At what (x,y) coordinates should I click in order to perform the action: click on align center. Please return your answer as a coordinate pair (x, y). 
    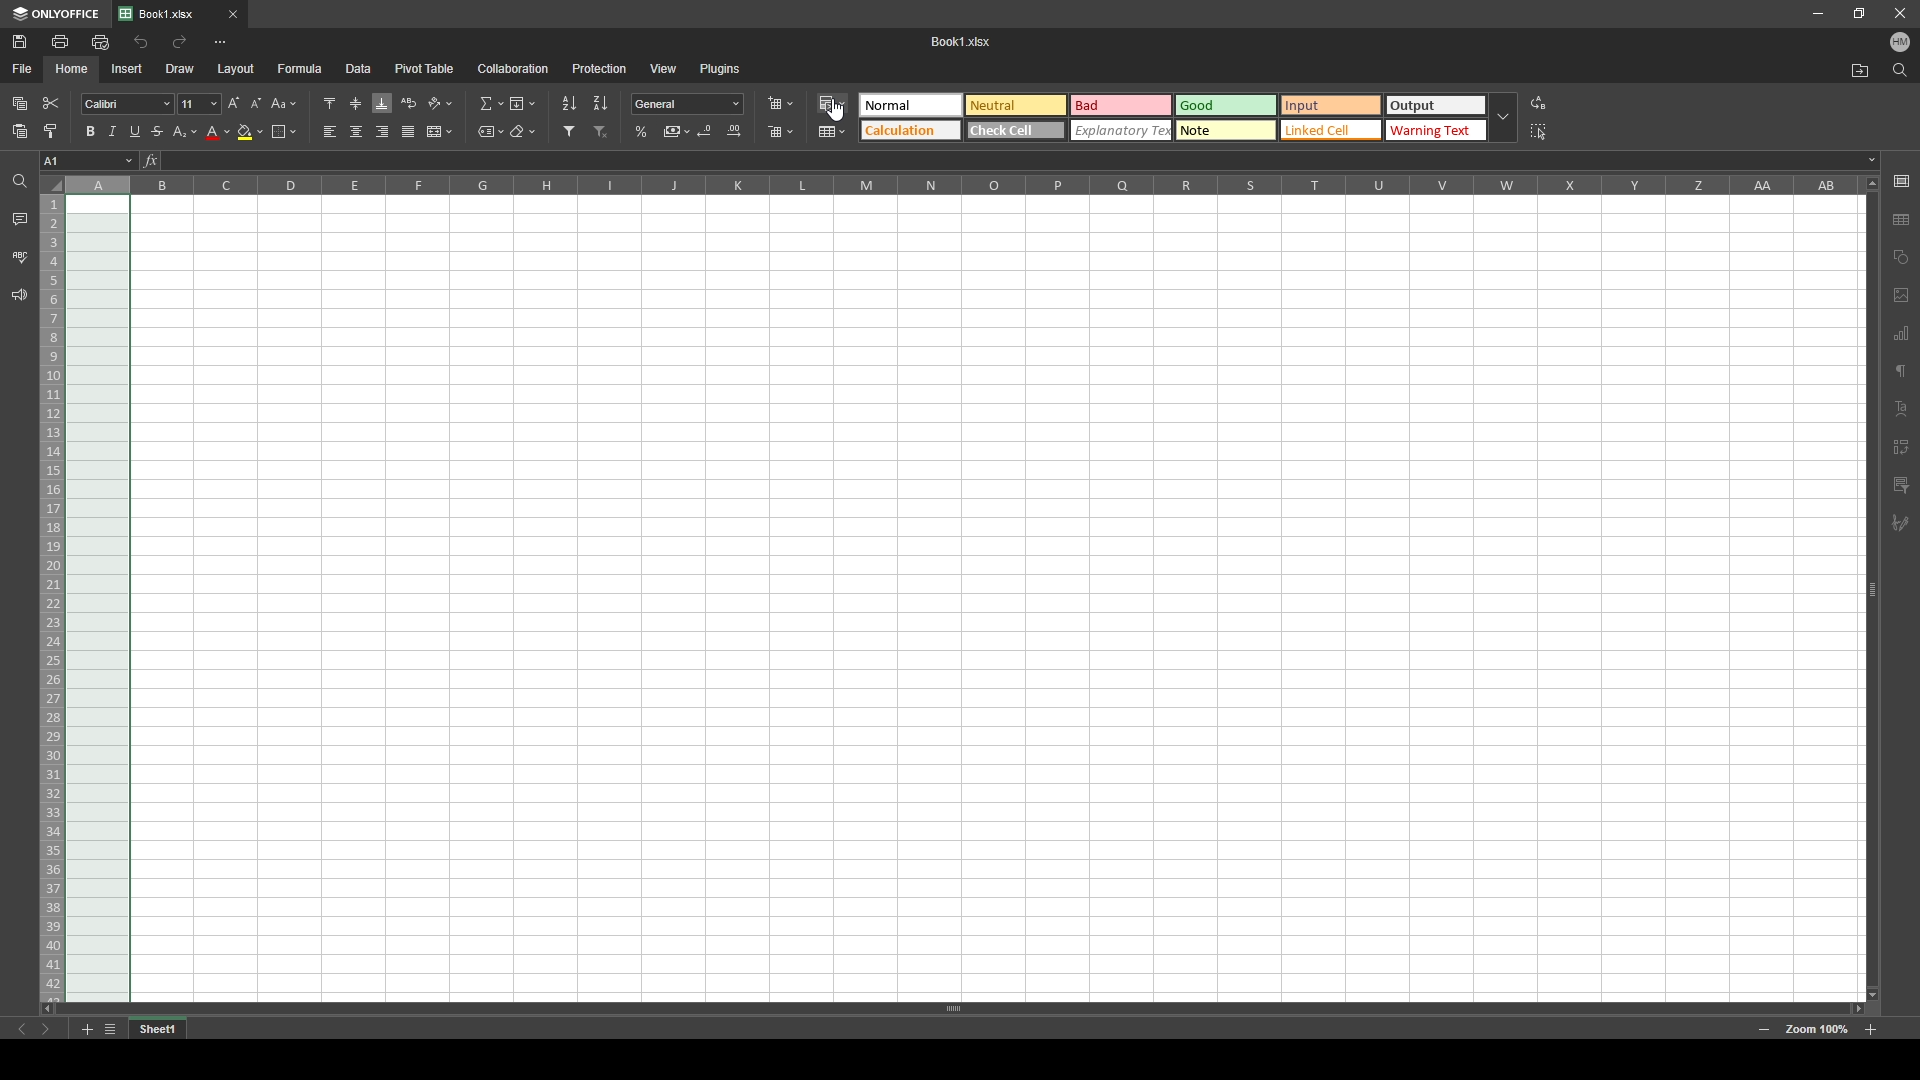
    Looking at the image, I should click on (357, 131).